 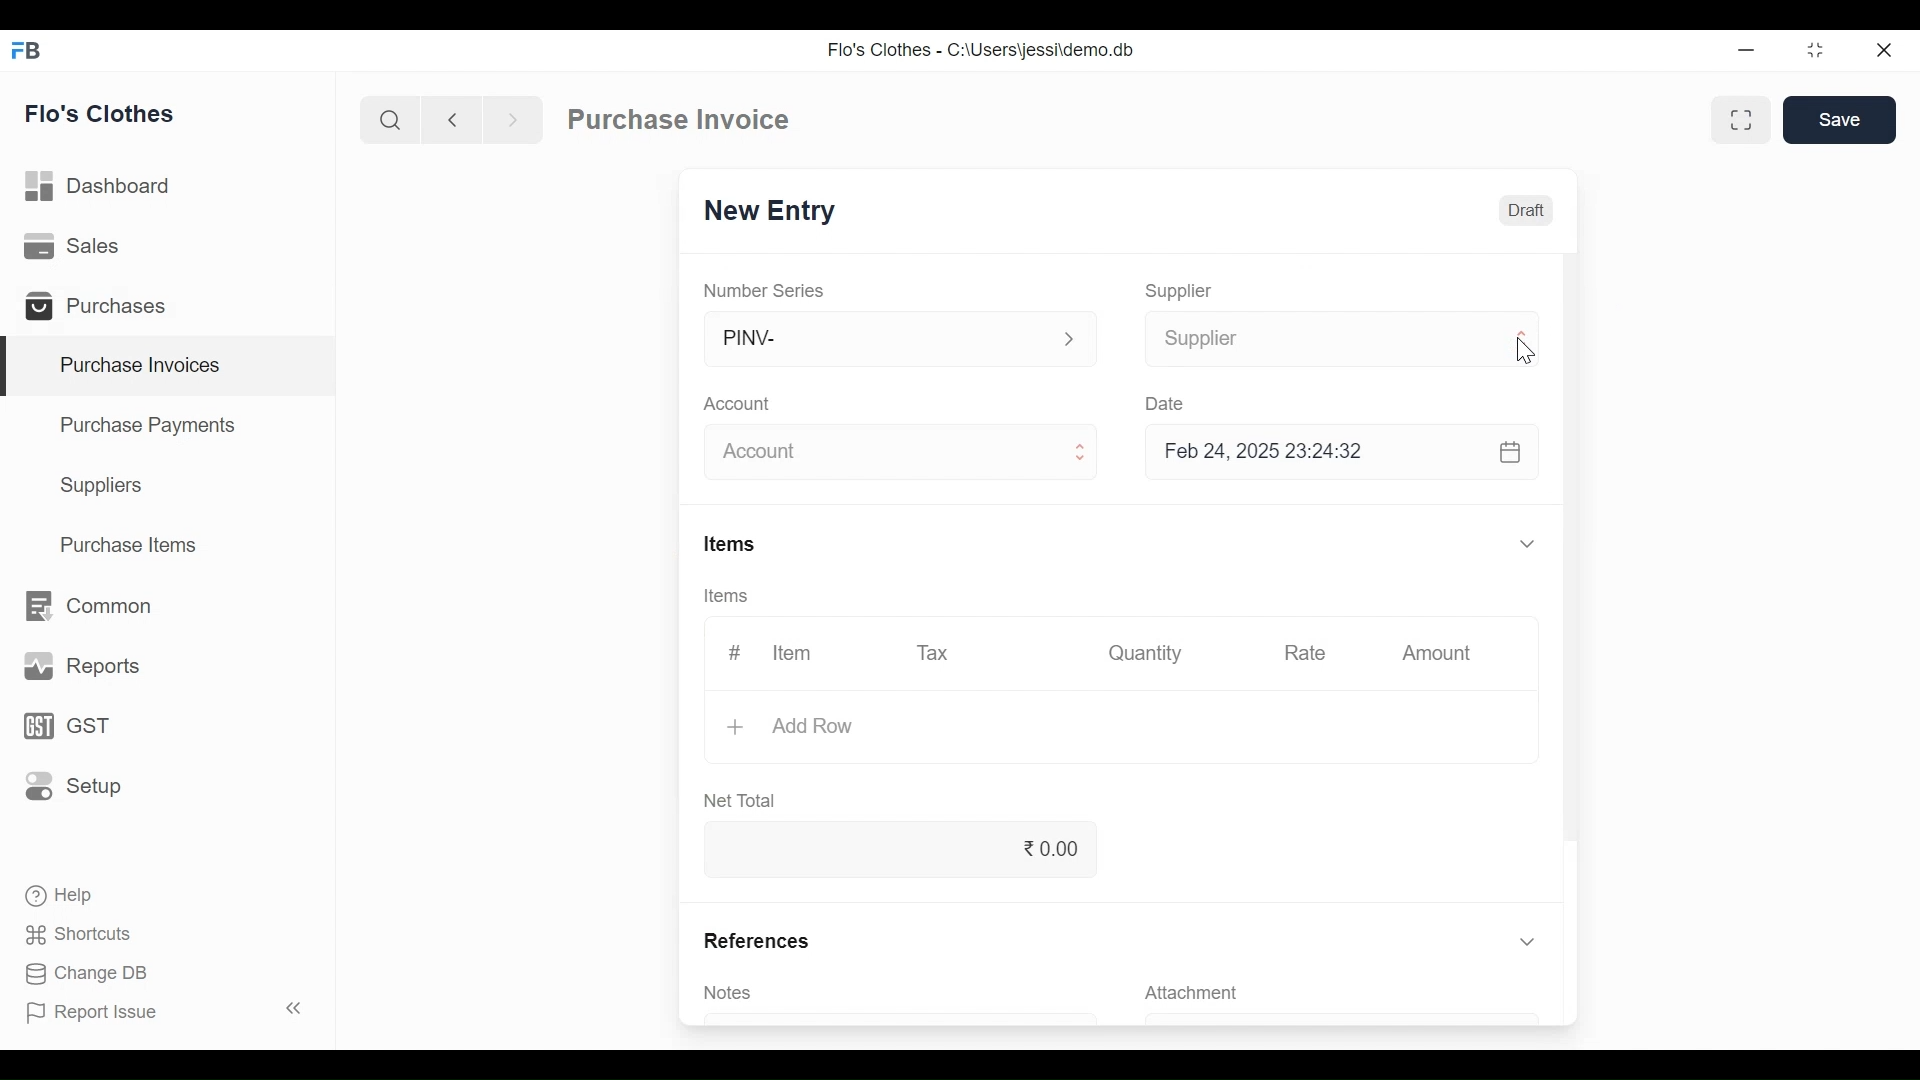 What do you see at coordinates (1737, 122) in the screenshot?
I see `Toggle between form and full width` at bounding box center [1737, 122].